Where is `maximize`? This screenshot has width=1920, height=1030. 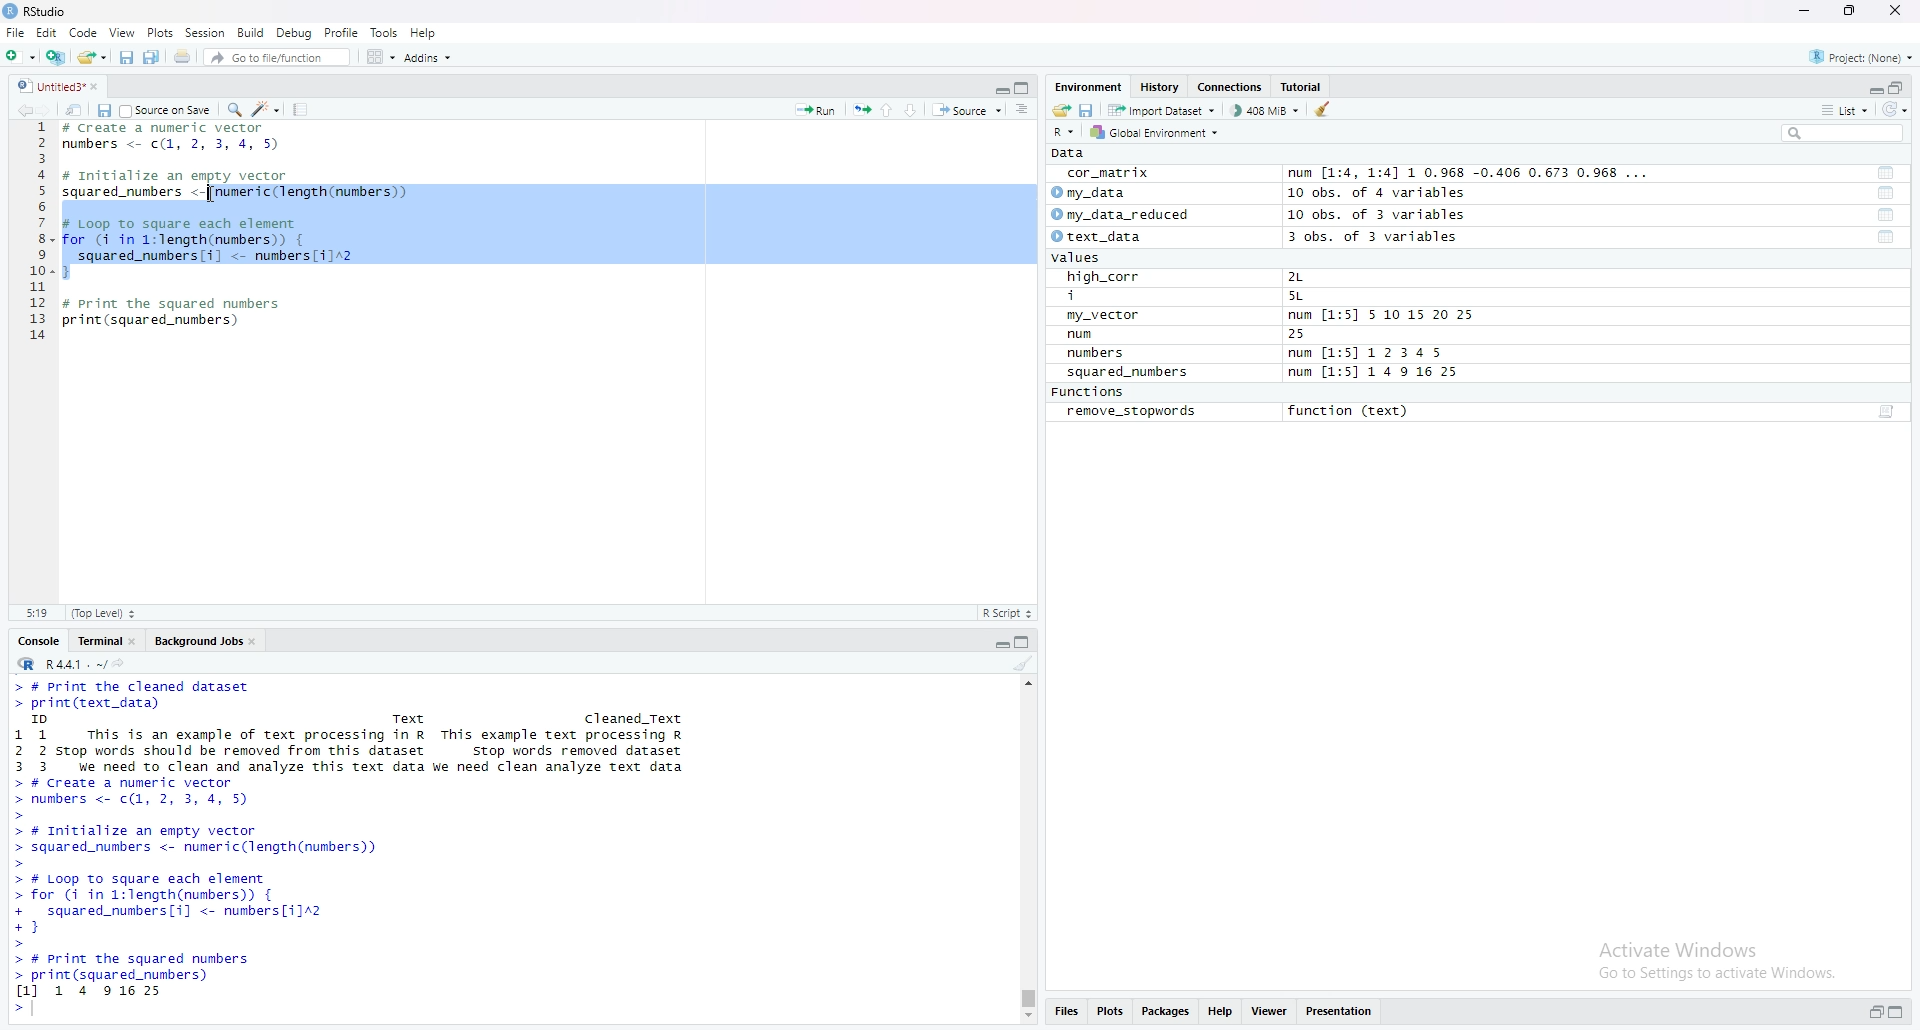 maximize is located at coordinates (1898, 86).